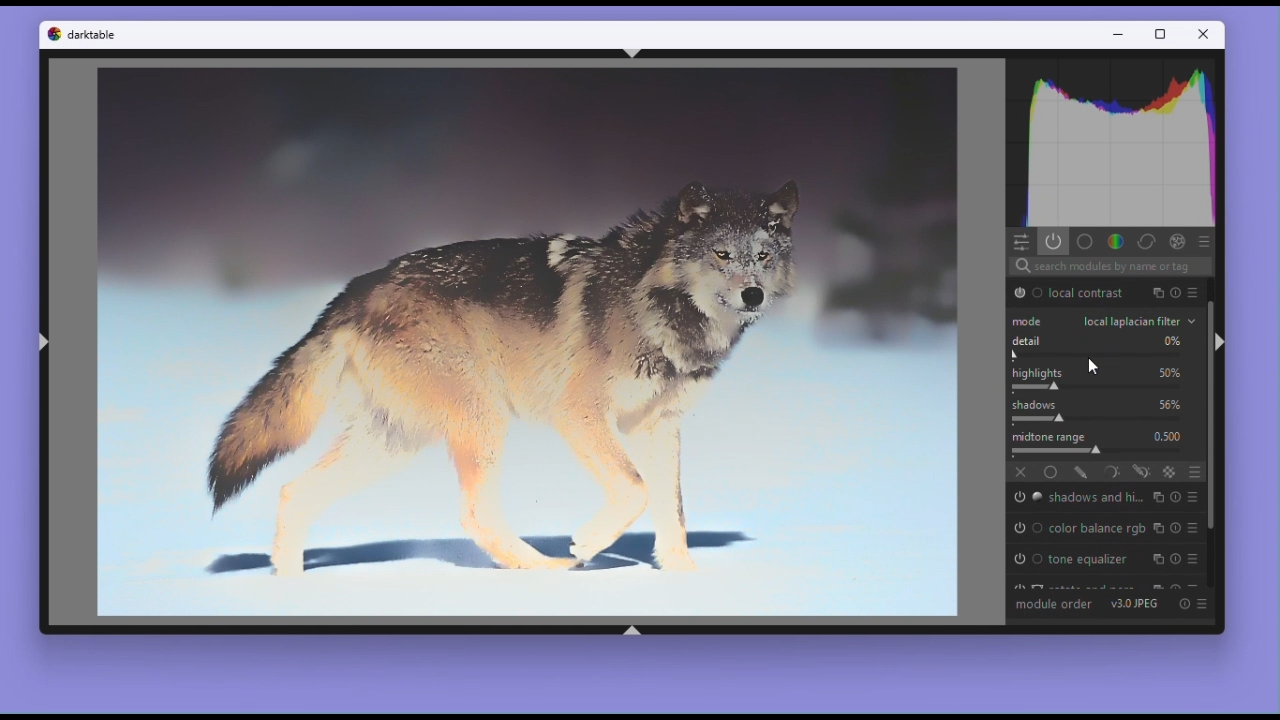 The width and height of the screenshot is (1280, 720). Describe the element at coordinates (1194, 527) in the screenshot. I see `presets` at that location.